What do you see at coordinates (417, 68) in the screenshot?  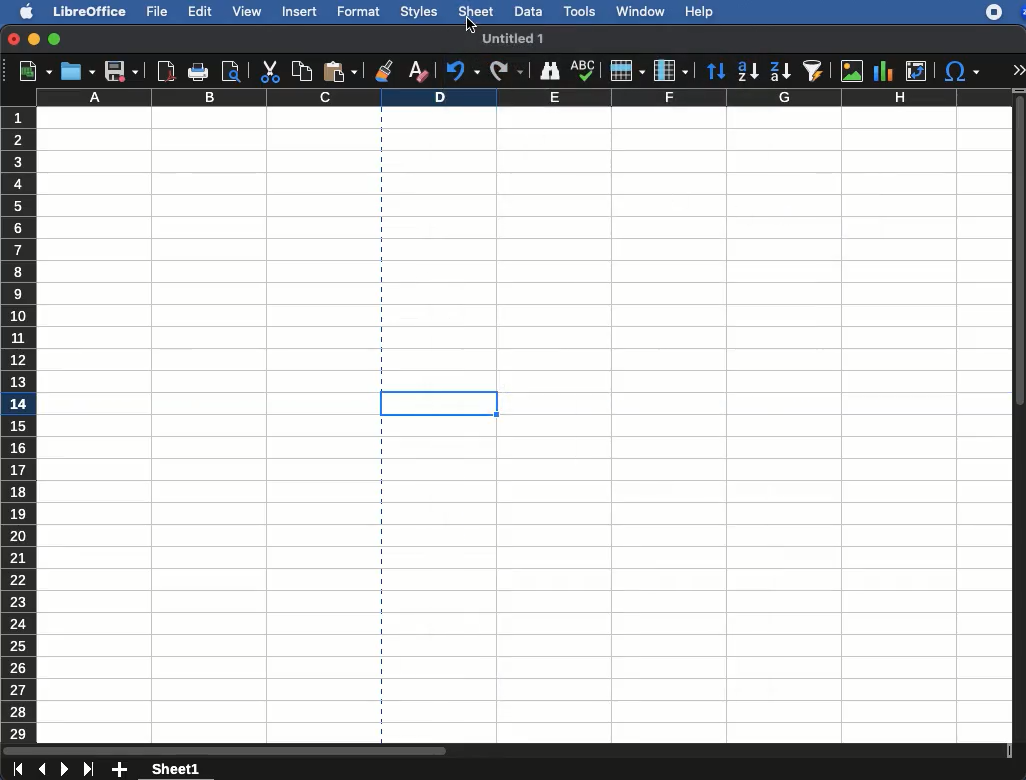 I see `clear formatting` at bounding box center [417, 68].